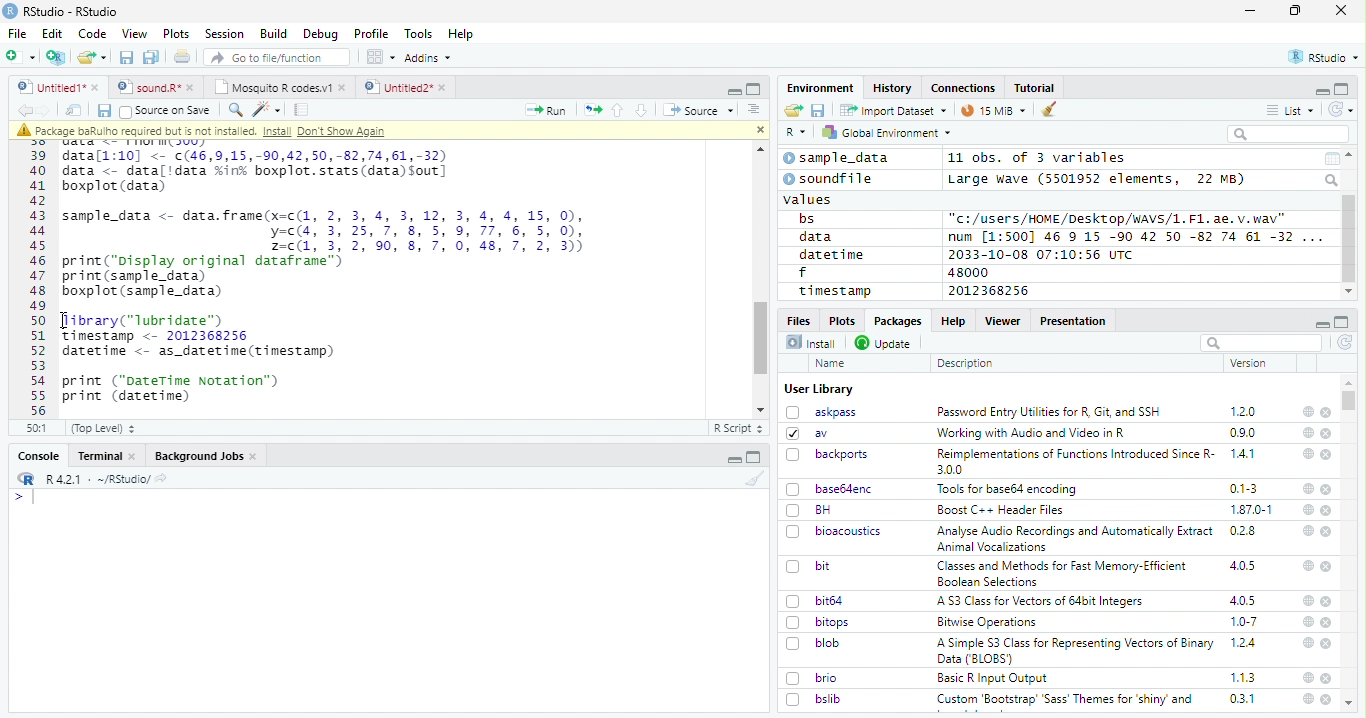 Image resolution: width=1366 pixels, height=718 pixels. Describe the element at coordinates (156, 88) in the screenshot. I see `sound.R*` at that location.